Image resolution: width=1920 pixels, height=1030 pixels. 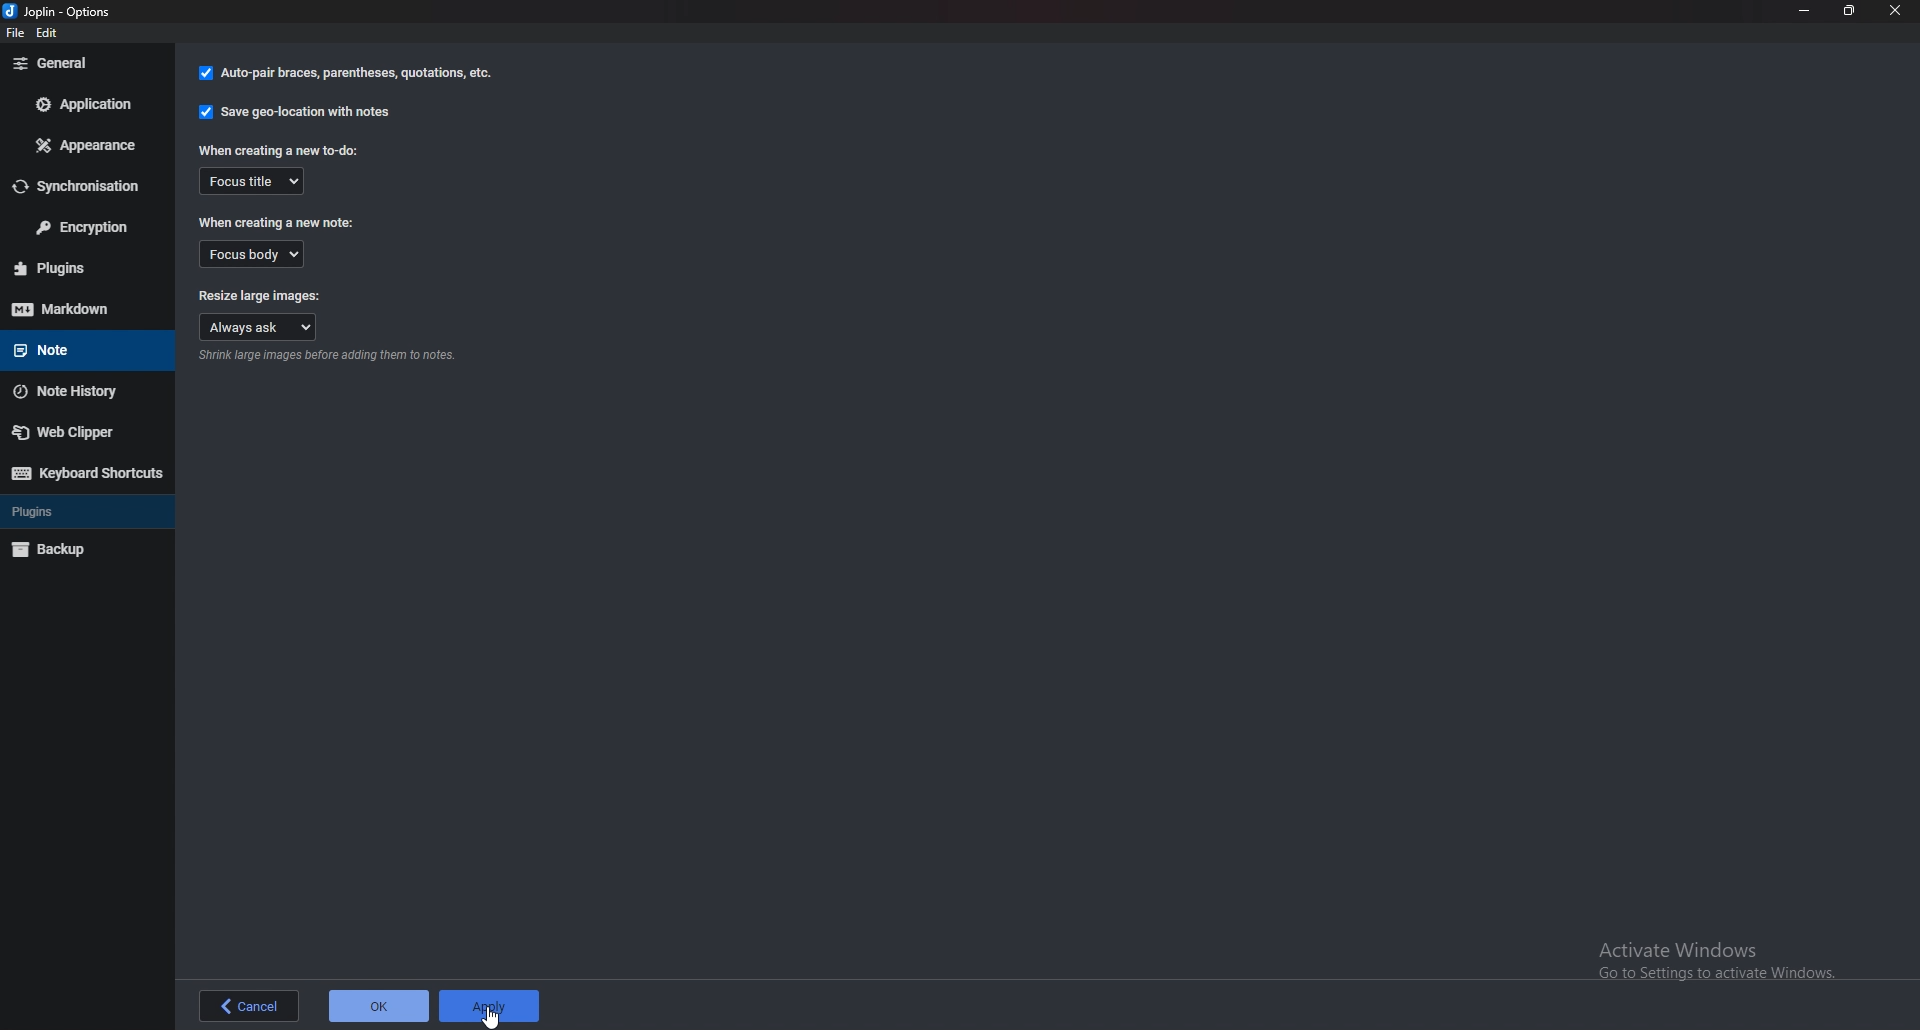 What do you see at coordinates (79, 511) in the screenshot?
I see `Plugins` at bounding box center [79, 511].